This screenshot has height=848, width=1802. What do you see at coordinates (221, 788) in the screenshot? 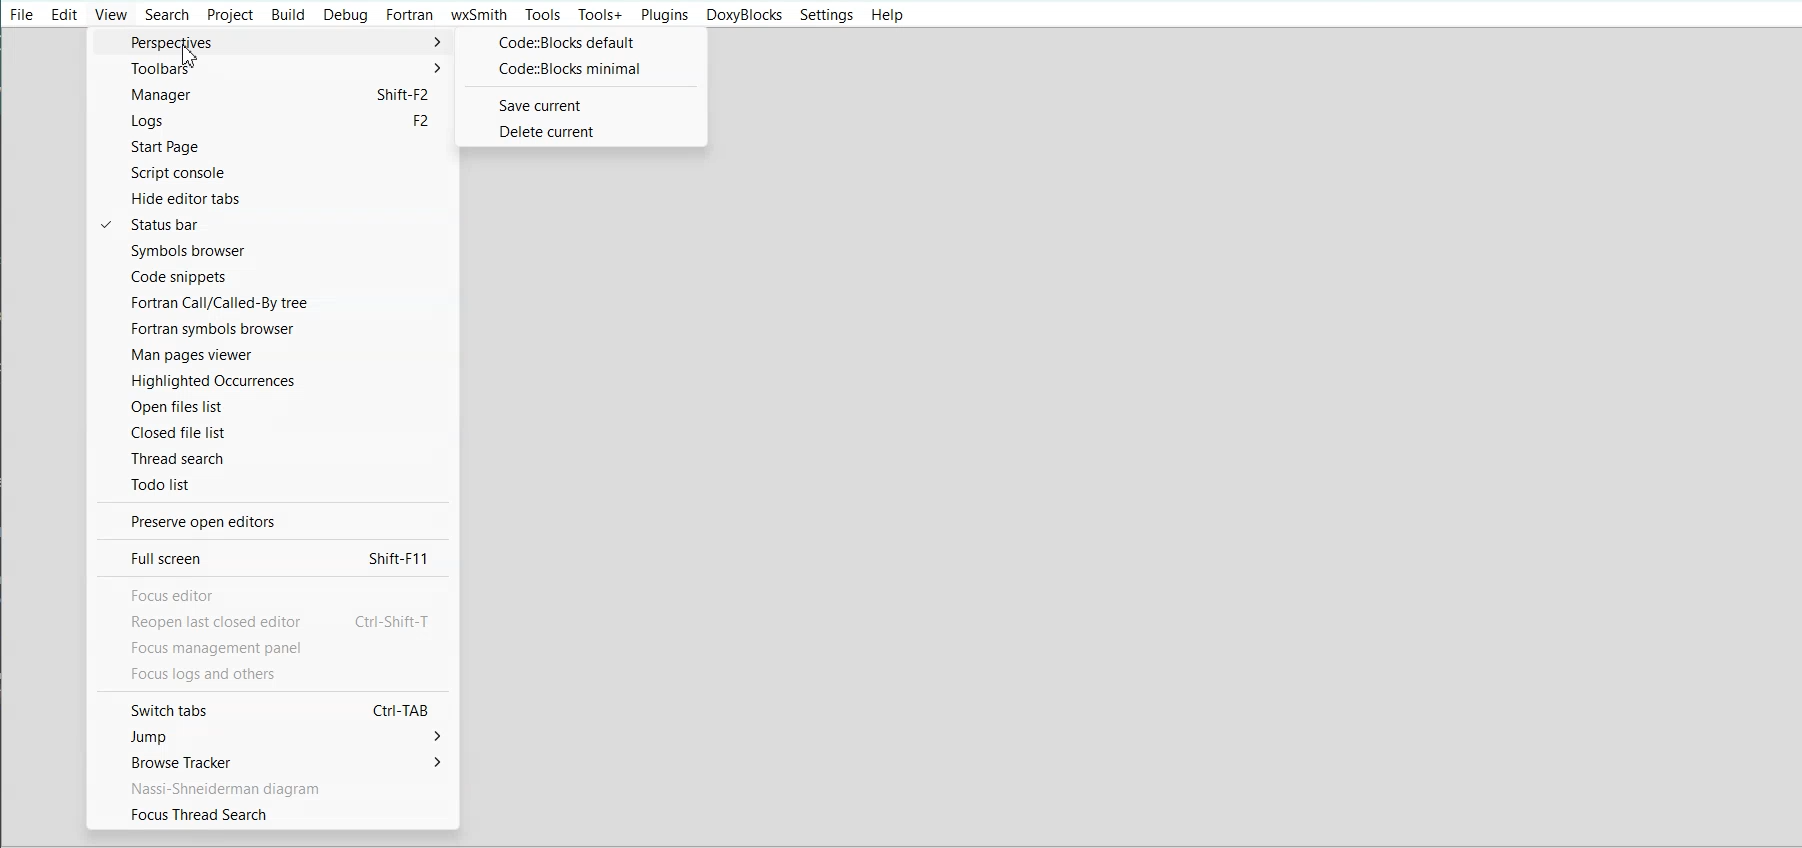
I see `Text` at bounding box center [221, 788].